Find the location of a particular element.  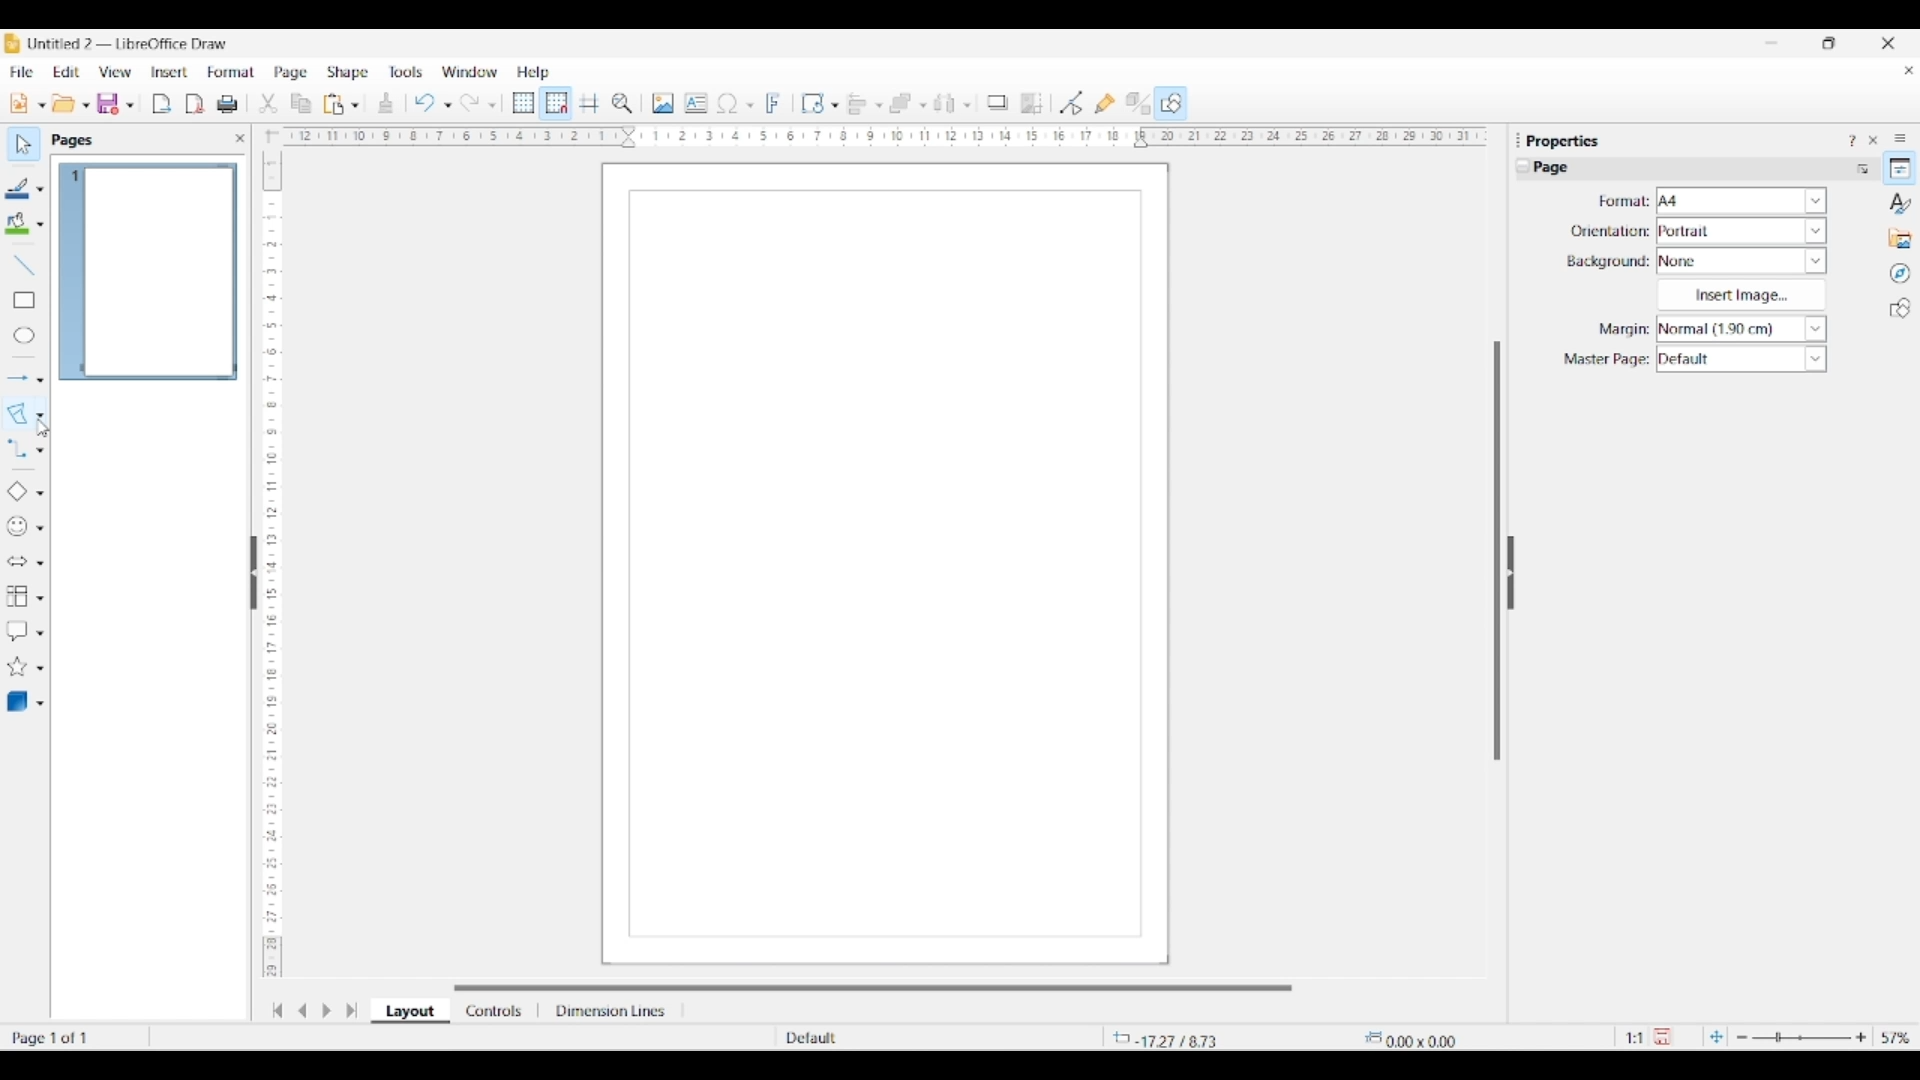

Selected open options is located at coordinates (64, 104).